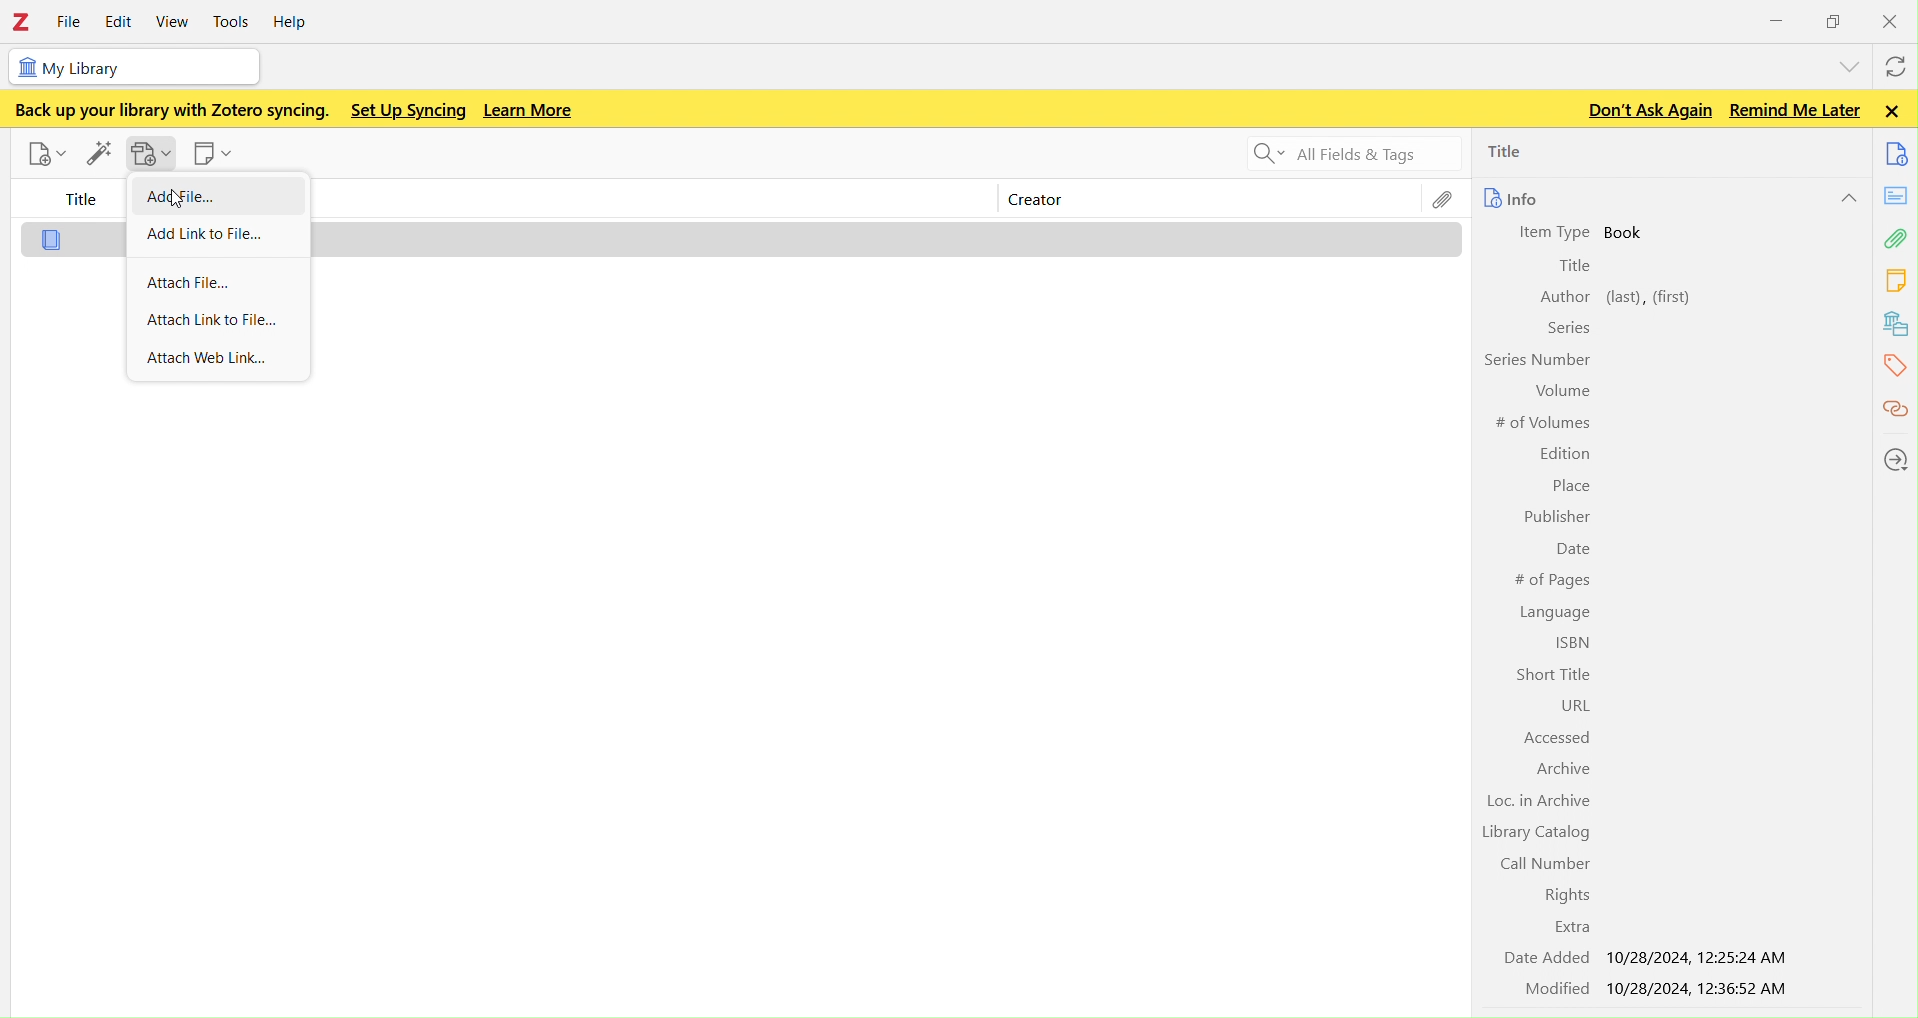  Describe the element at coordinates (1703, 957) in the screenshot. I see `10/28/2024, 12:25:24 AM` at that location.